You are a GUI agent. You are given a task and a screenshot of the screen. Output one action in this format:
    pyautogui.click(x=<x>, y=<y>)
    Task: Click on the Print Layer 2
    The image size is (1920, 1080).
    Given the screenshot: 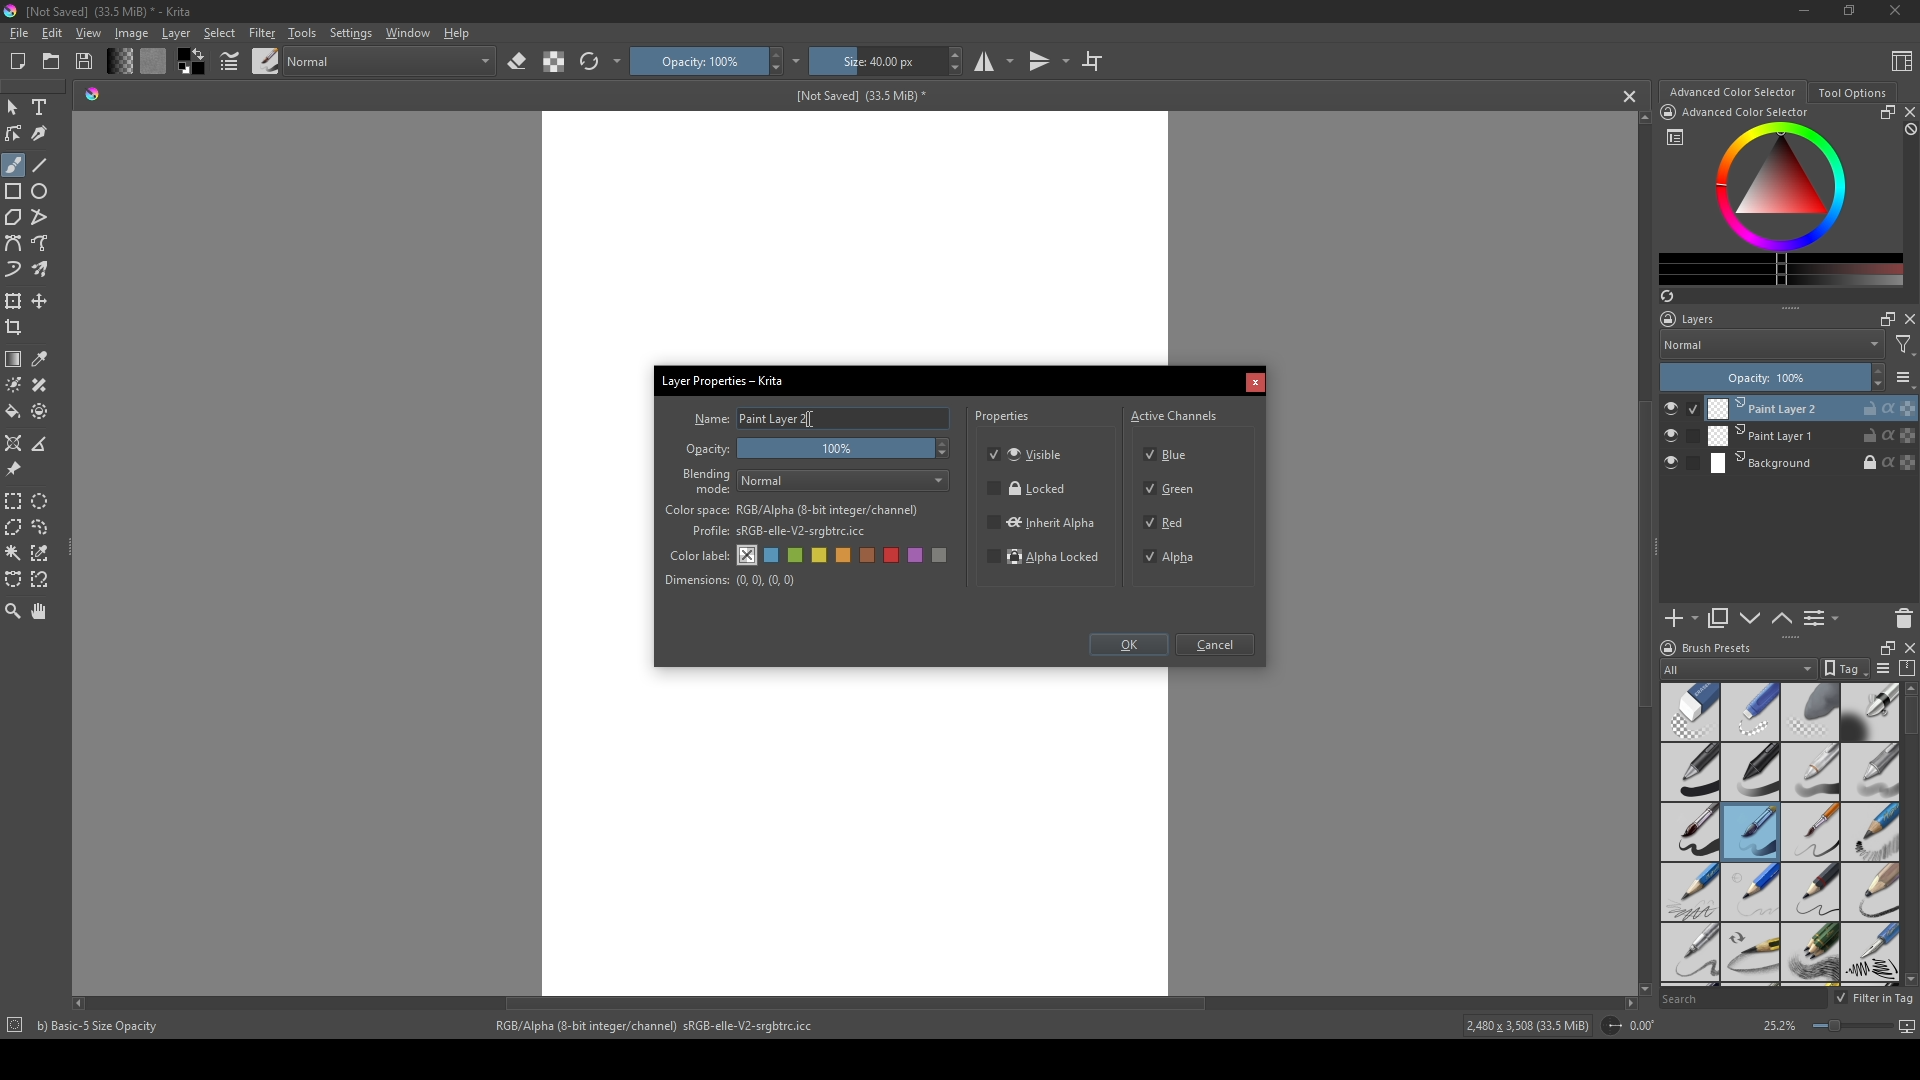 What is the action you would take?
    pyautogui.click(x=1811, y=408)
    